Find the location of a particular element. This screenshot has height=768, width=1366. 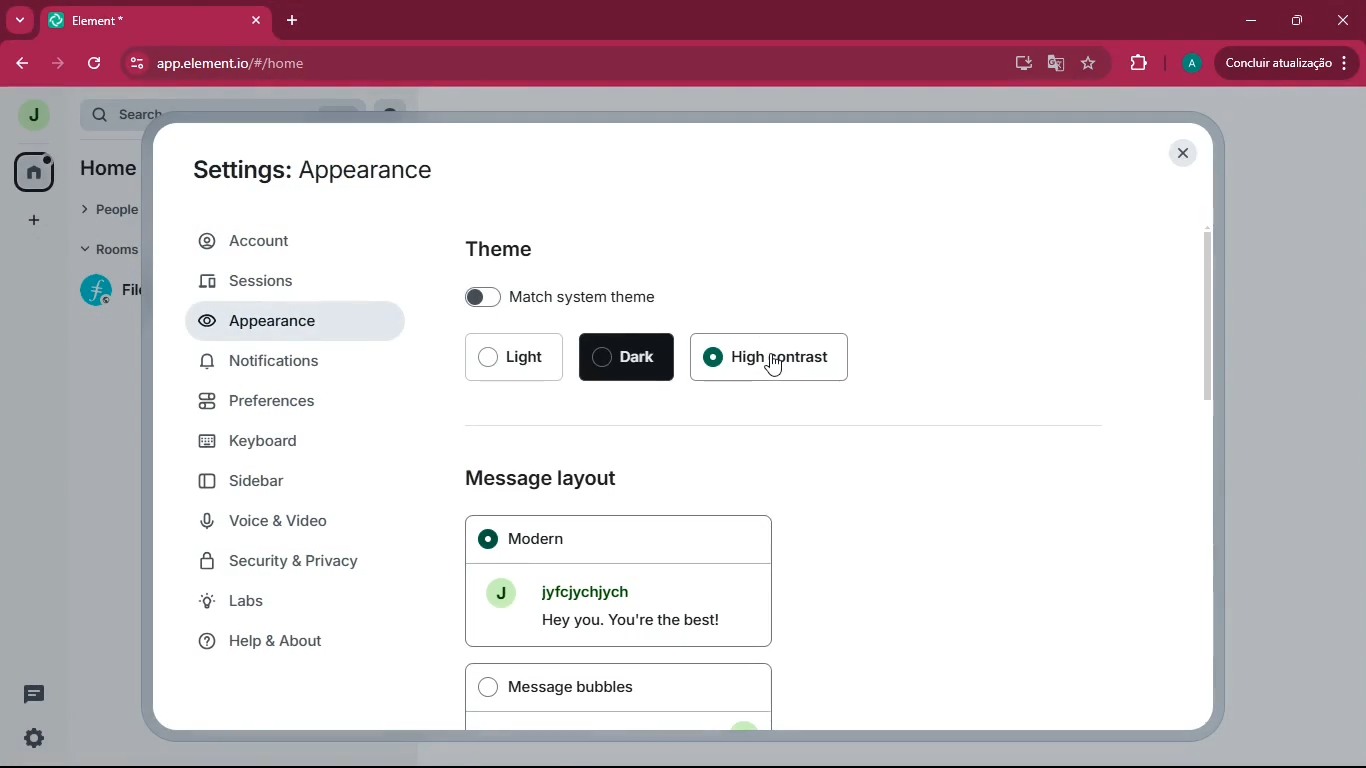

update is located at coordinates (1285, 62).